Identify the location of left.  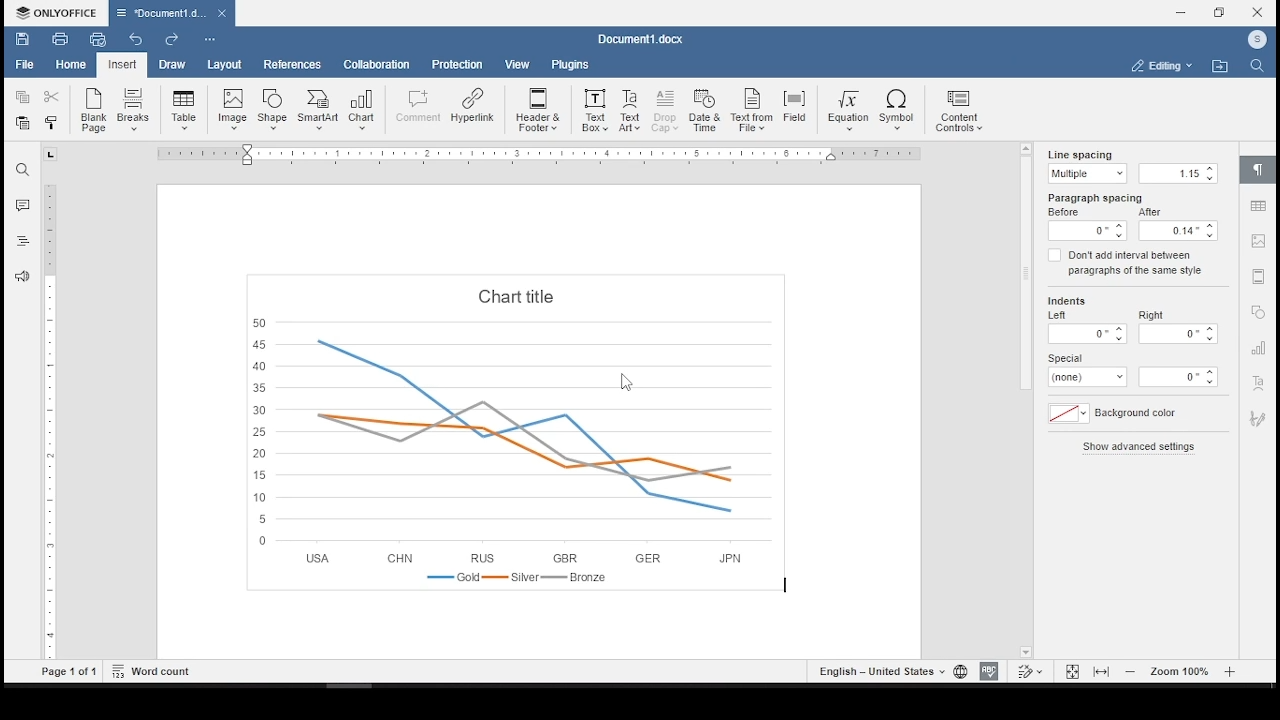
(1083, 329).